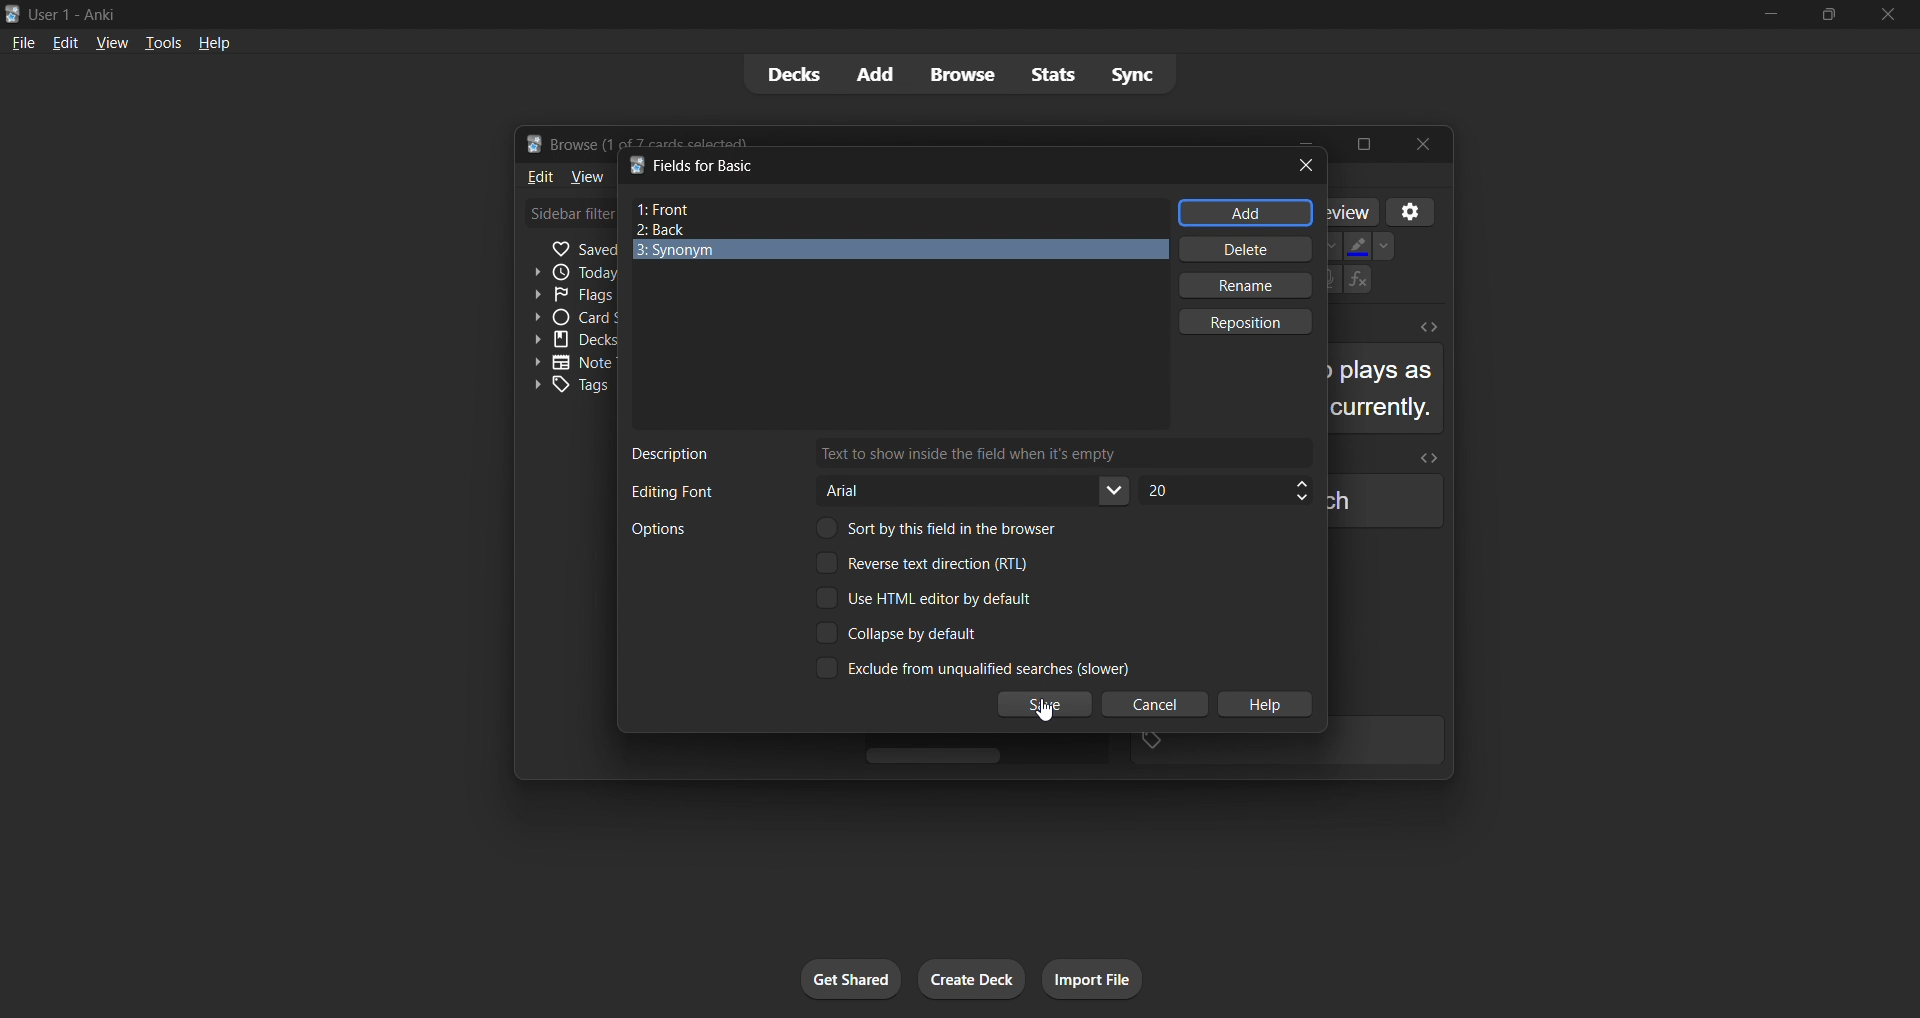  What do you see at coordinates (163, 42) in the screenshot?
I see `tools` at bounding box center [163, 42].